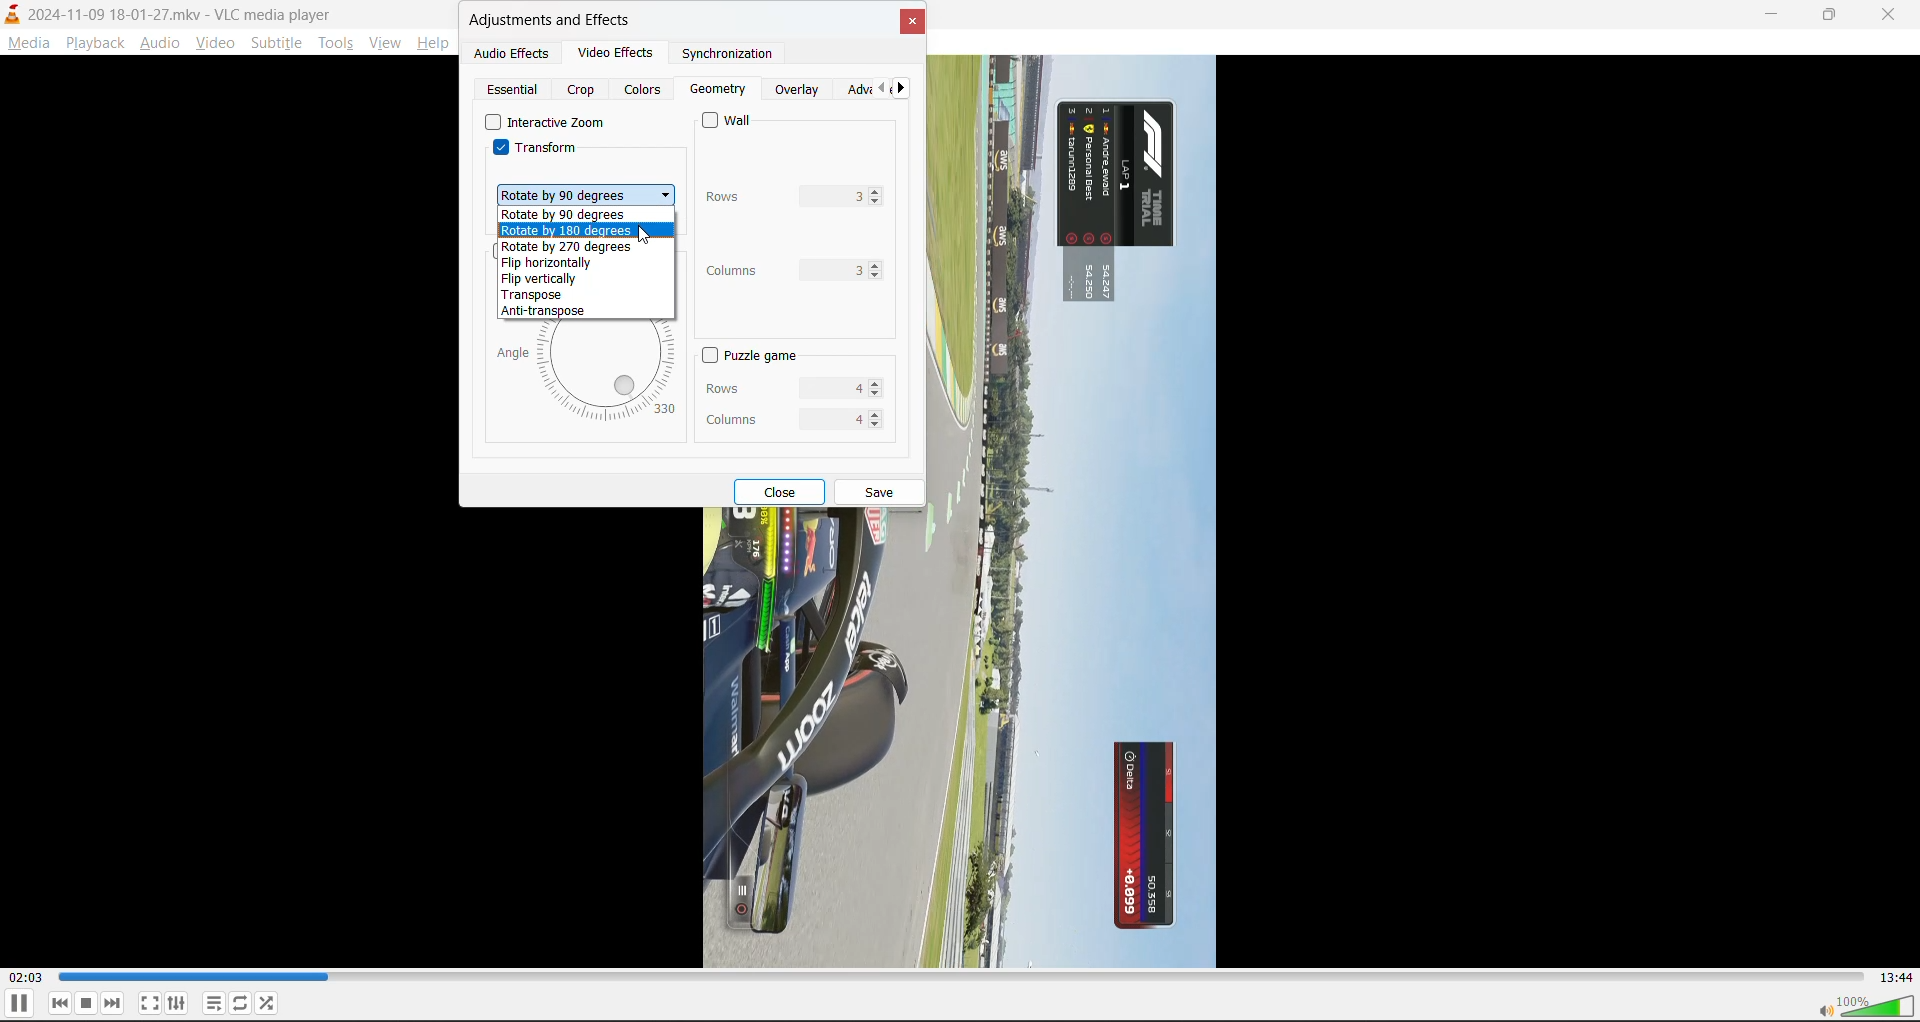  What do you see at coordinates (878, 276) in the screenshot?
I see `decrease` at bounding box center [878, 276].